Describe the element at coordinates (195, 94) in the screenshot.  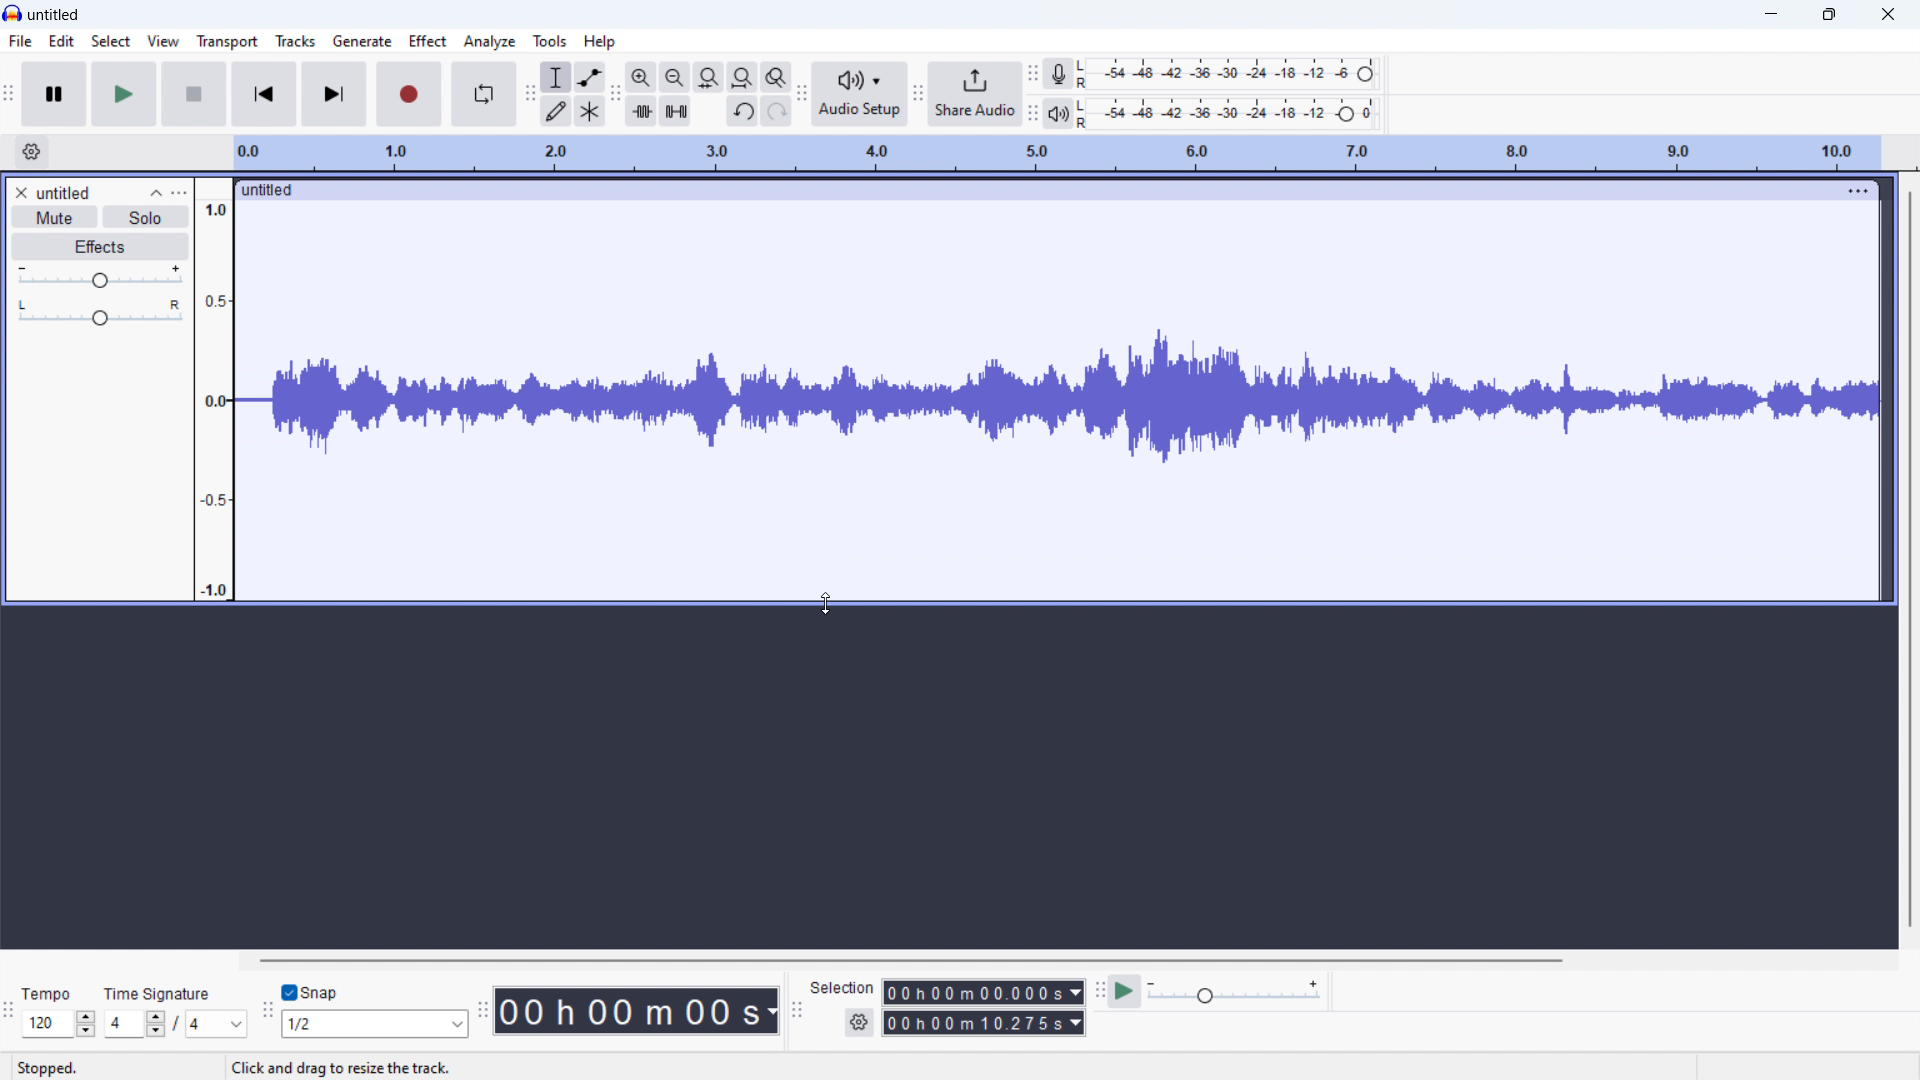
I see `stop` at that location.